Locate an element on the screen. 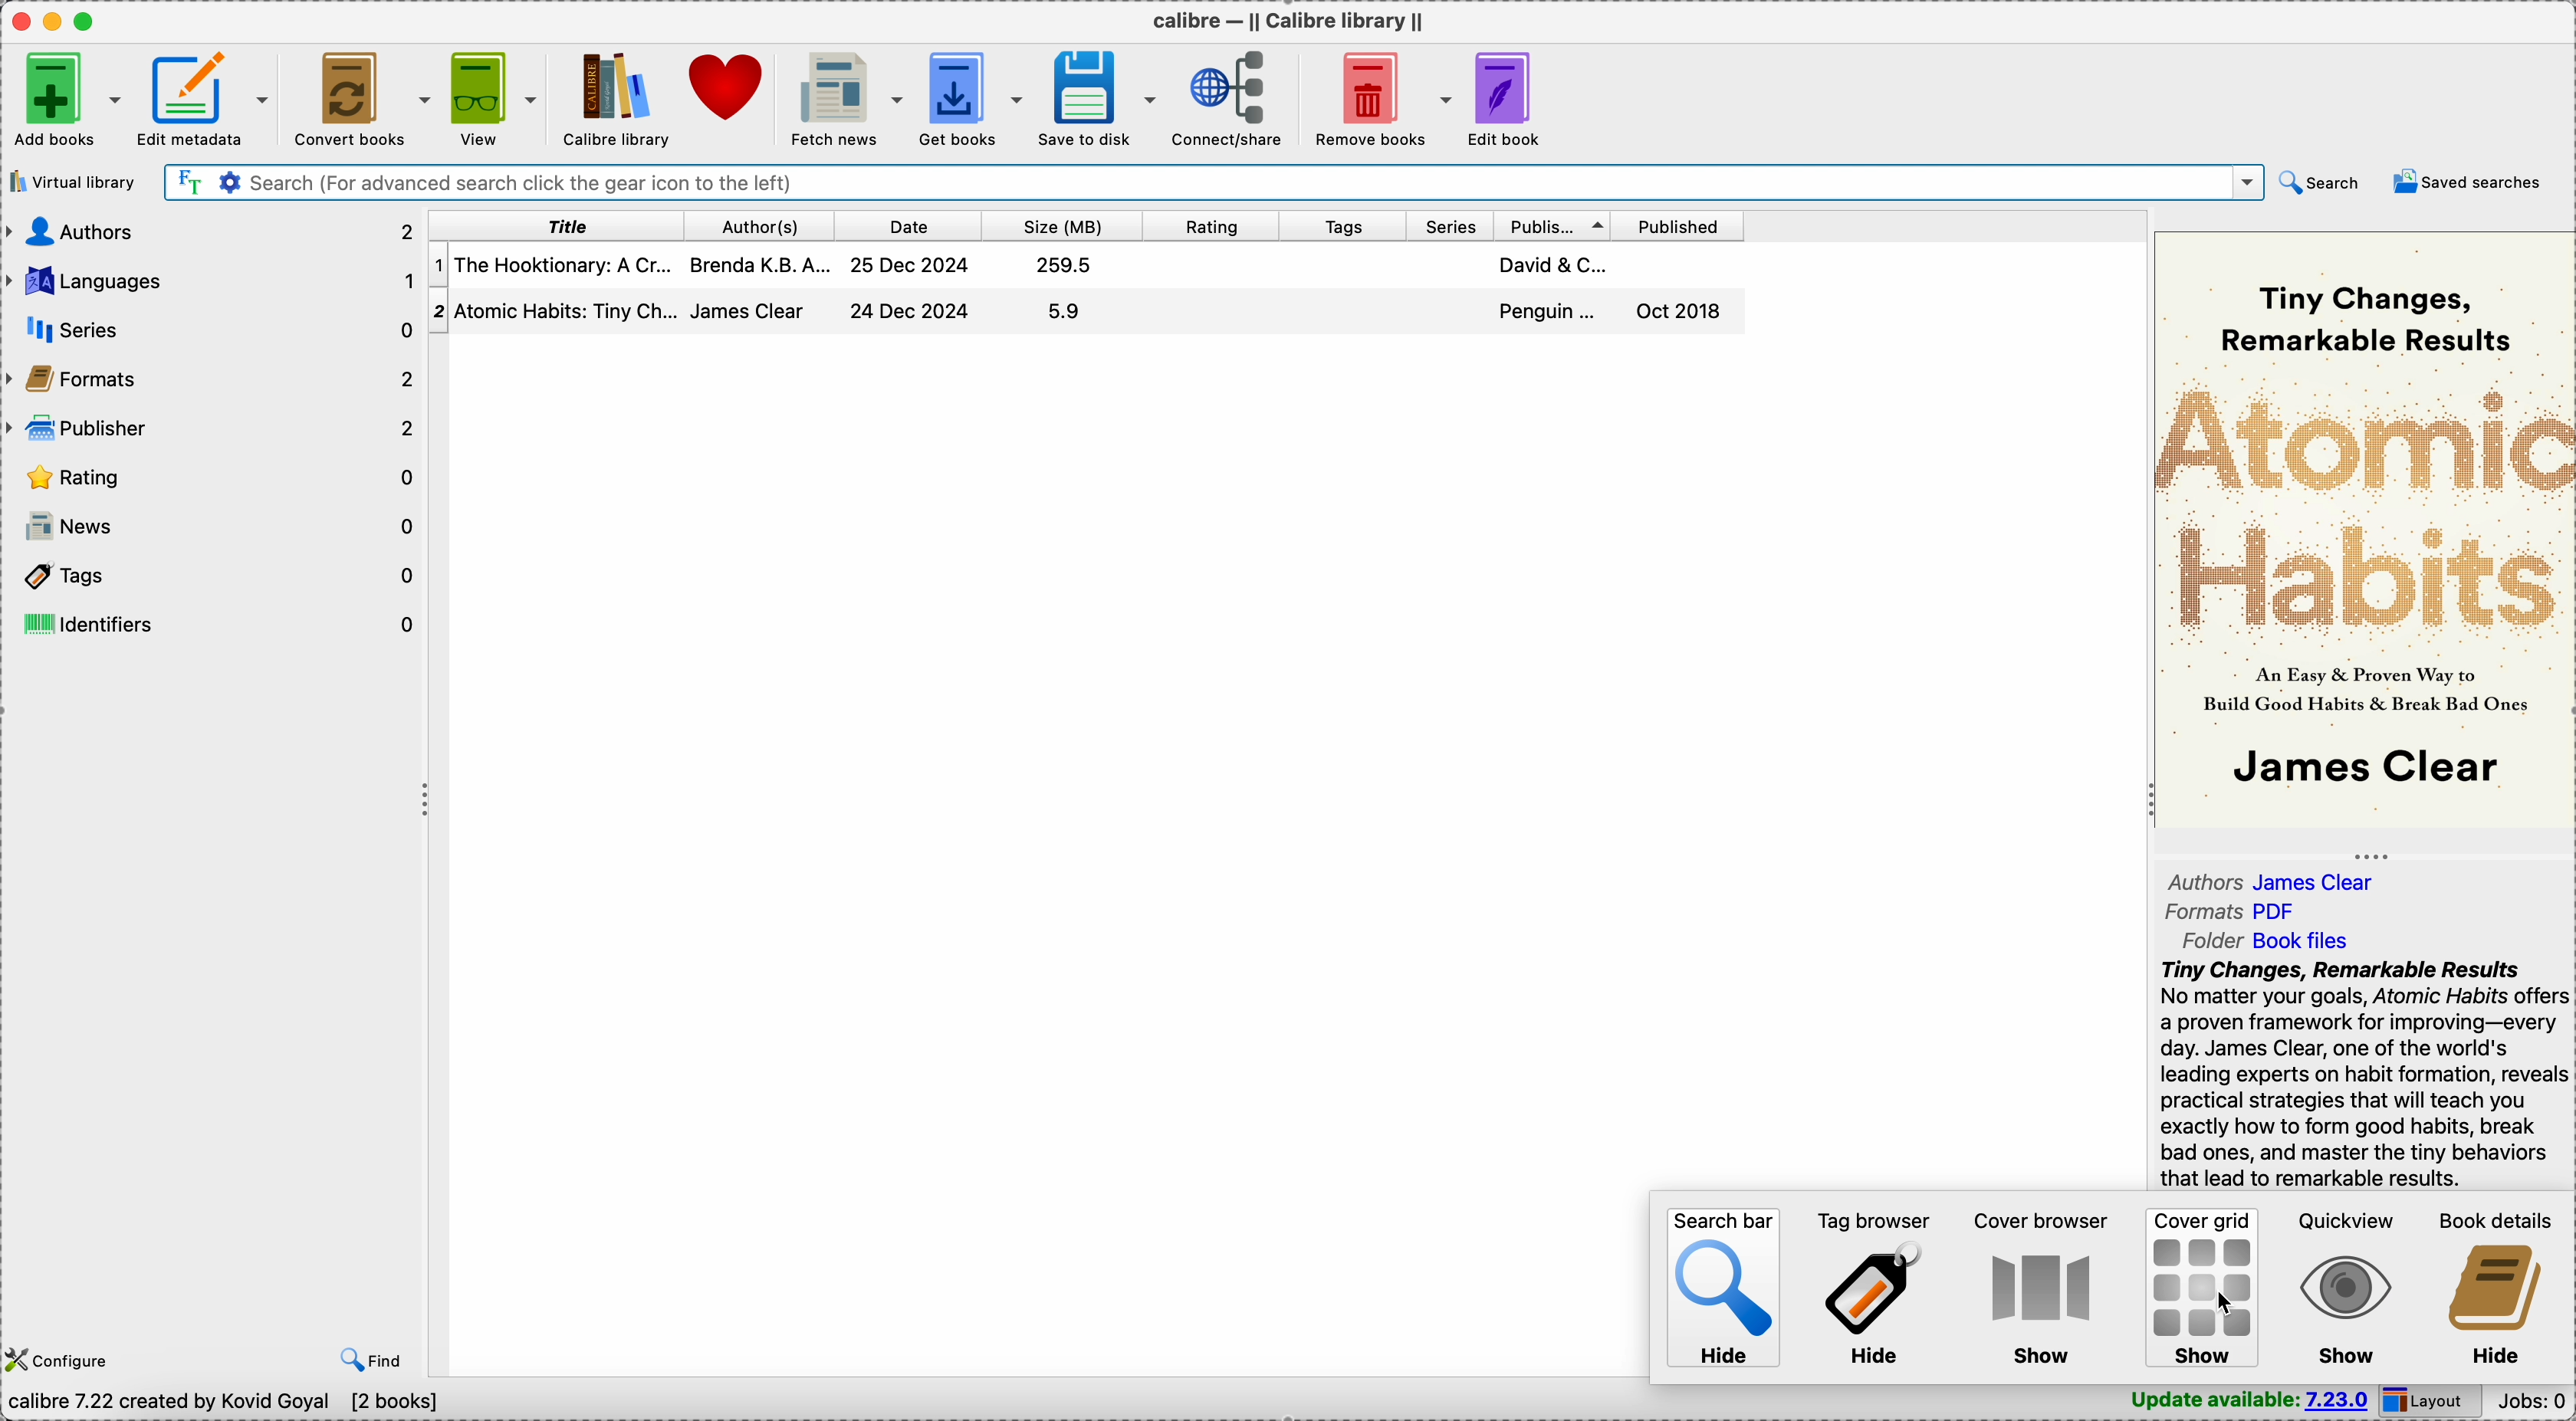 This screenshot has width=2576, height=1421. Tiny Changes, Remarkable Results

No matter your goals, Atomic Habits offers
a proven framework for improving—every
day. James Clear, one of the world's
leading experts on habit formation, reveals
practical strategies that will teach you
exactly how to form good habits, break
bad ones, and master the tiny behaviors
that lead to remarkable results.

If you're having trouble changing your
habits, the problem isn't you. The problem
is your system. Bad habits repeat
themselves again and again not because
you don't want to change, but because
you have the wrong system for change.
You do not rise to the level of your goals. is located at coordinates (2366, 1074).